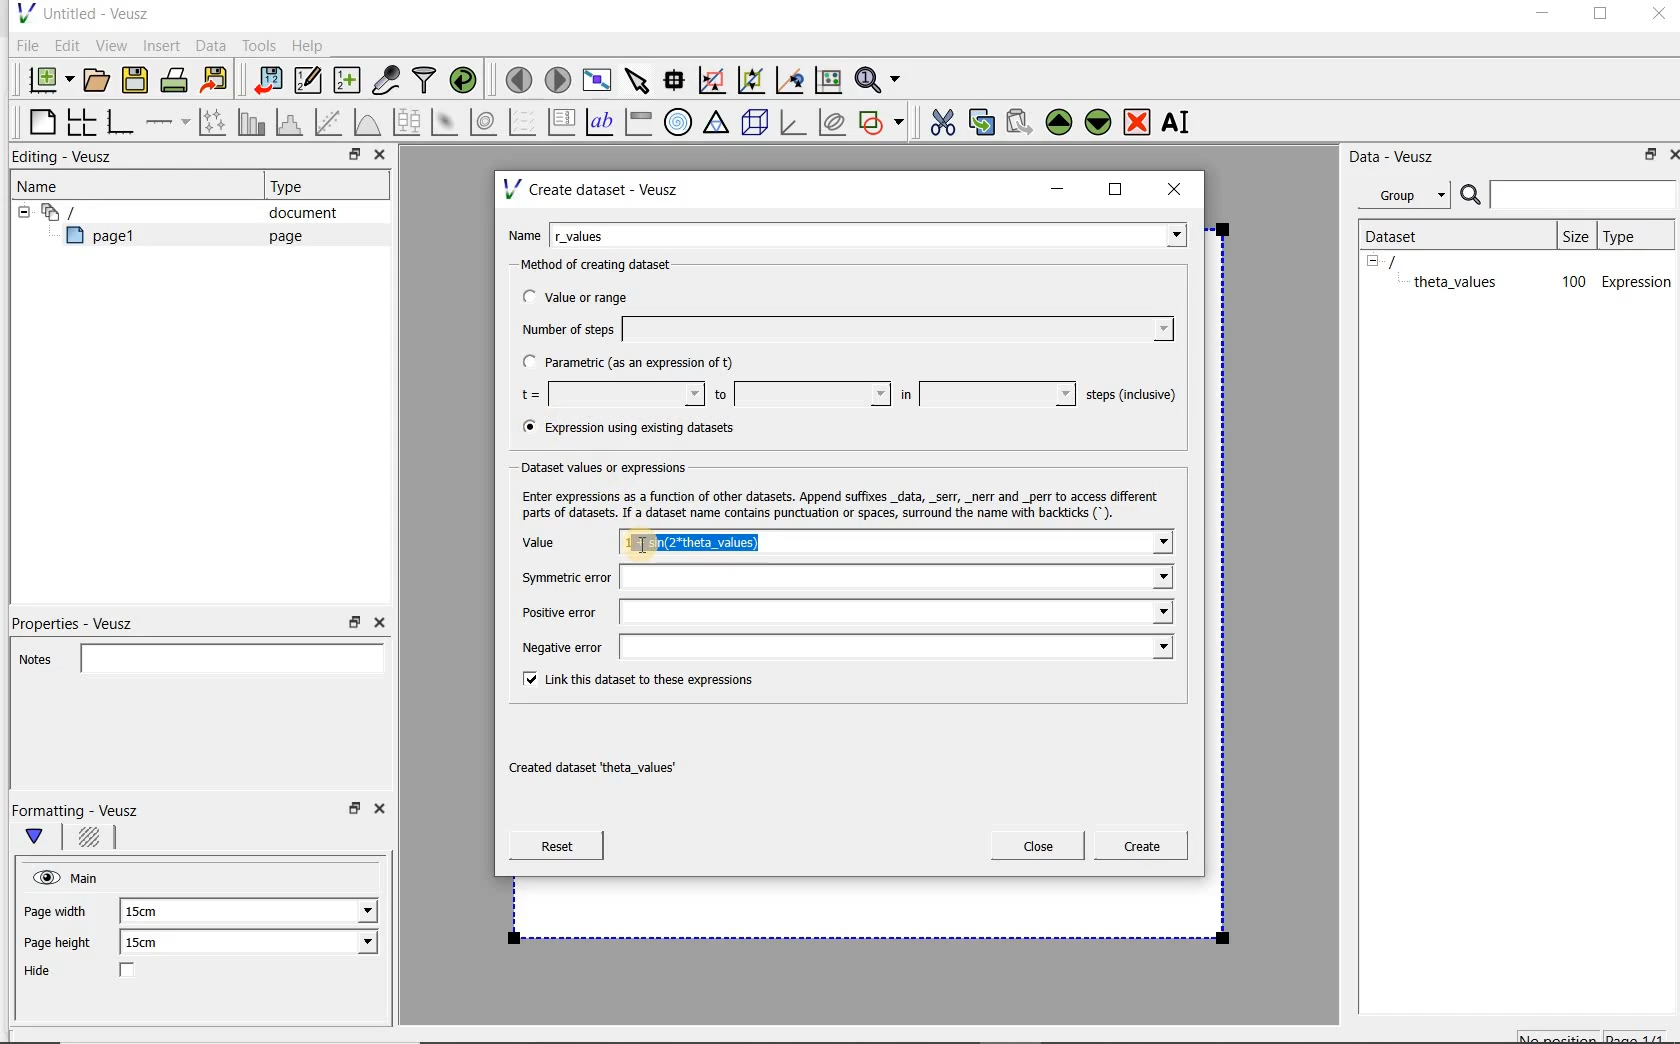 The image size is (1680, 1044). I want to click on minimize, so click(1541, 16).